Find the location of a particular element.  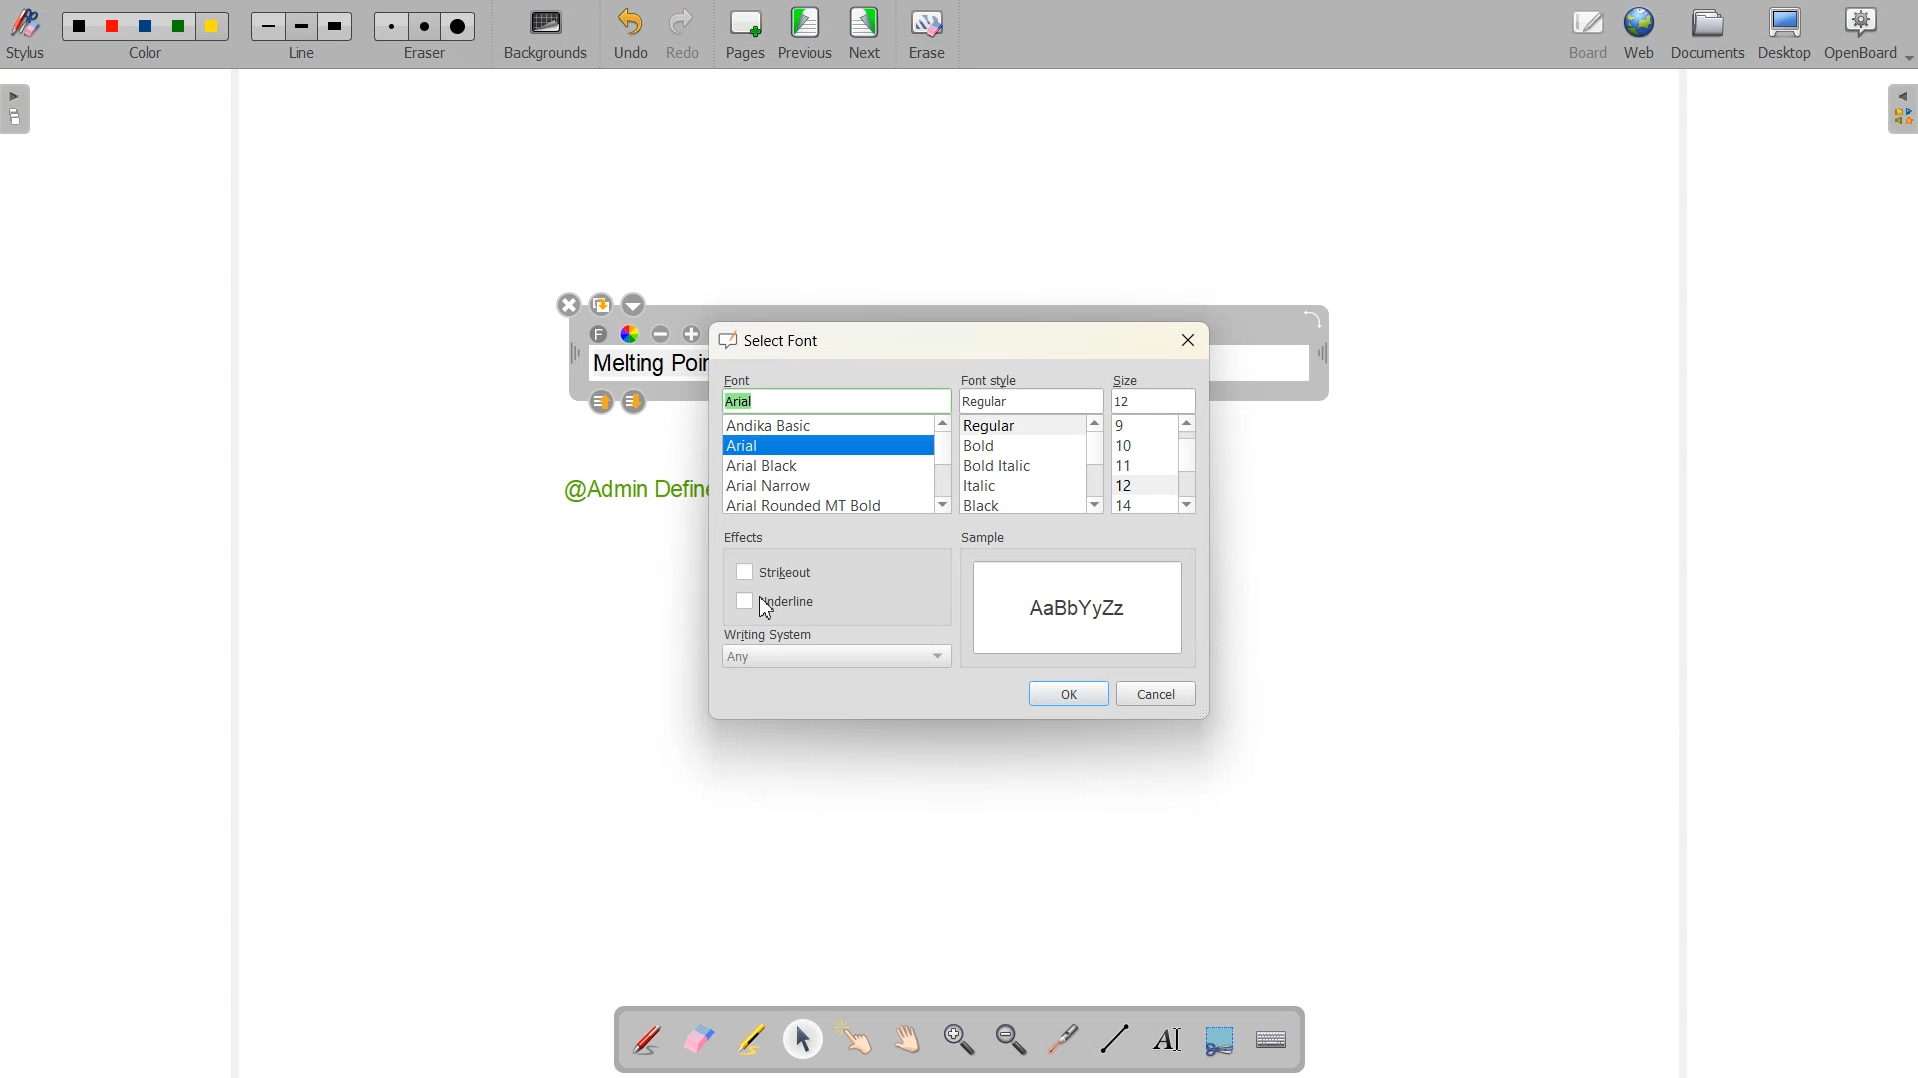

AaBbYyZz is located at coordinates (1077, 605).